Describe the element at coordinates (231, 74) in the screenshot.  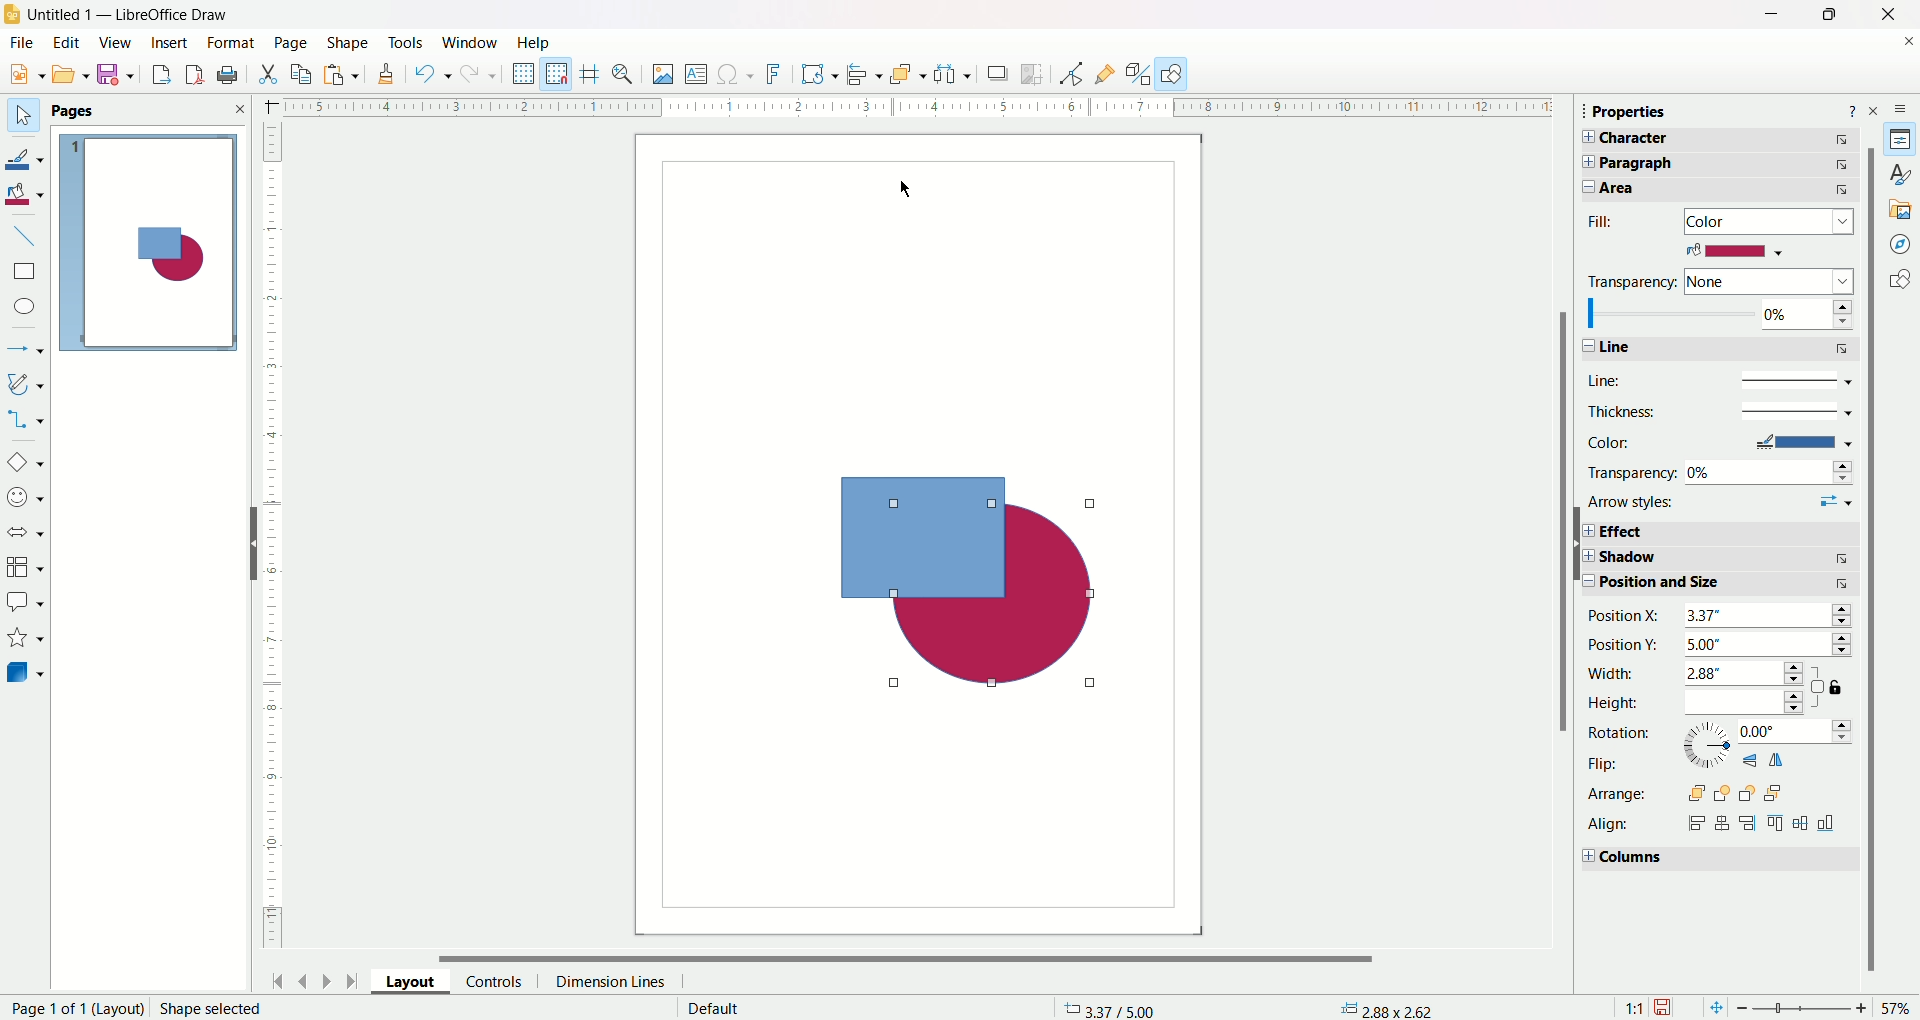
I see `print` at that location.